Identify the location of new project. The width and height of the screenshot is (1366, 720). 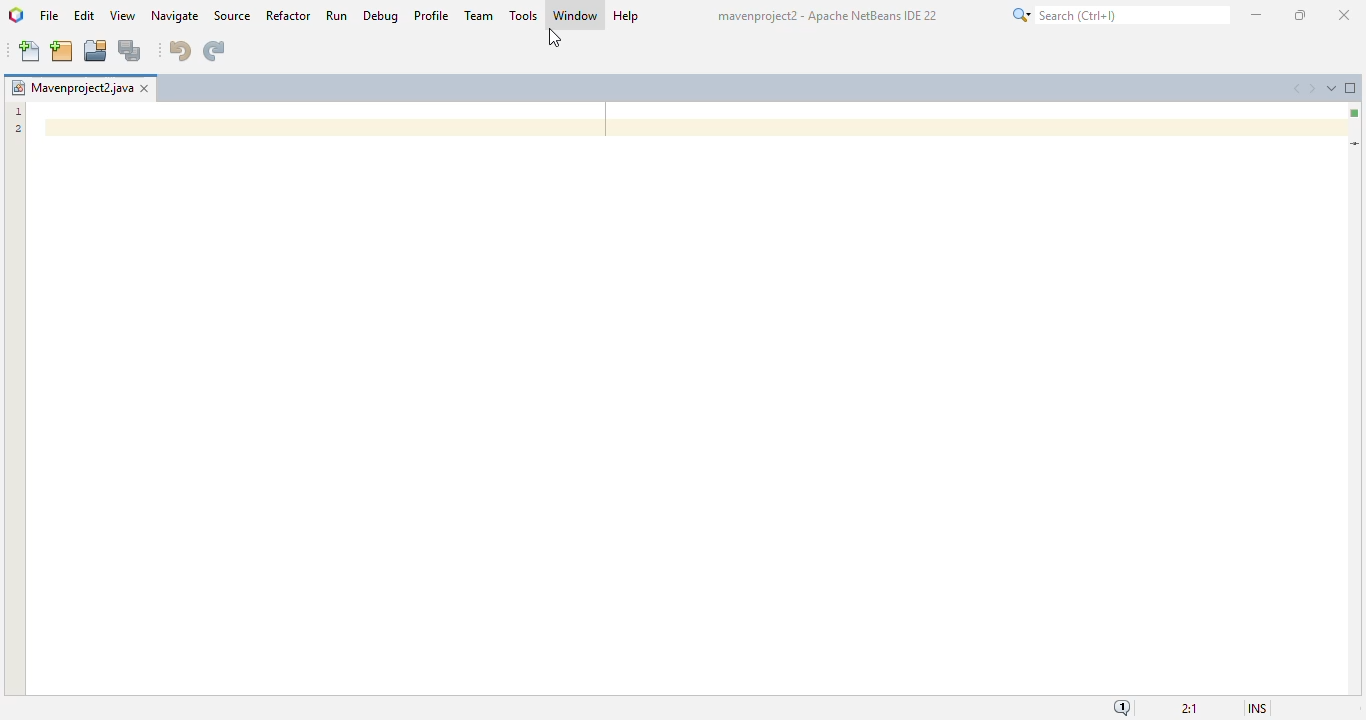
(62, 51).